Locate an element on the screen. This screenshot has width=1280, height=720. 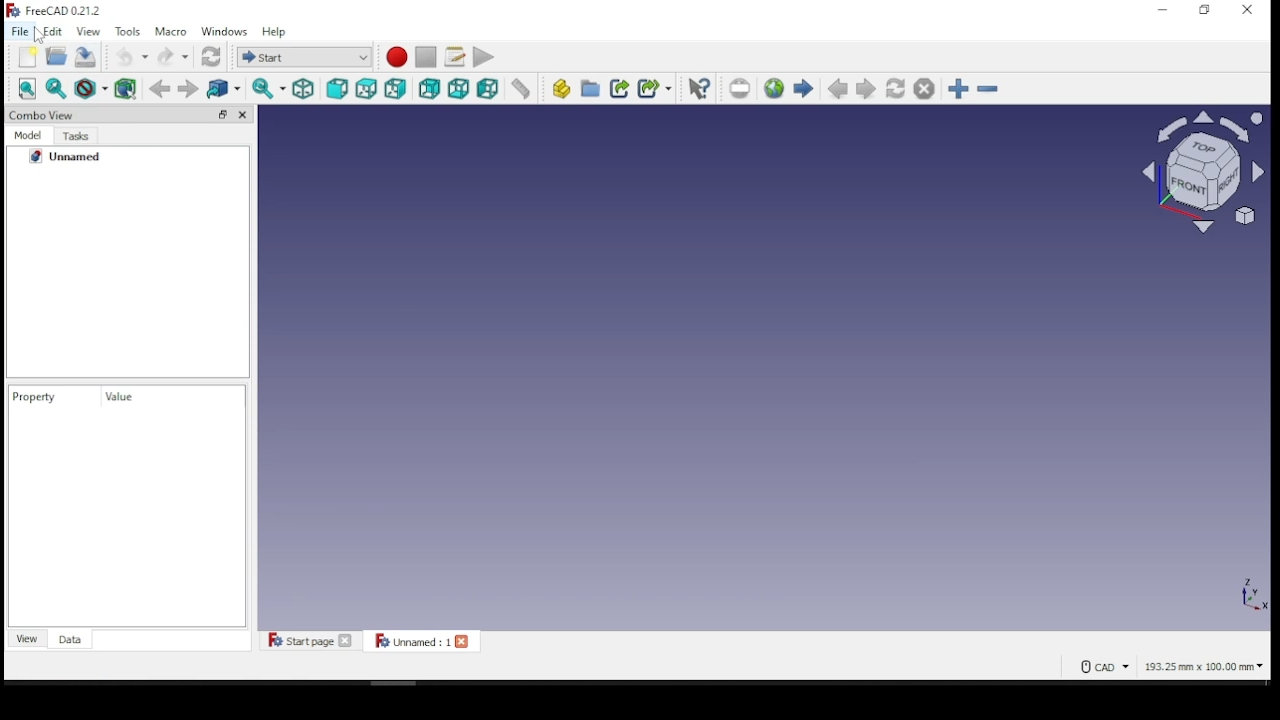
front is located at coordinates (336, 87).